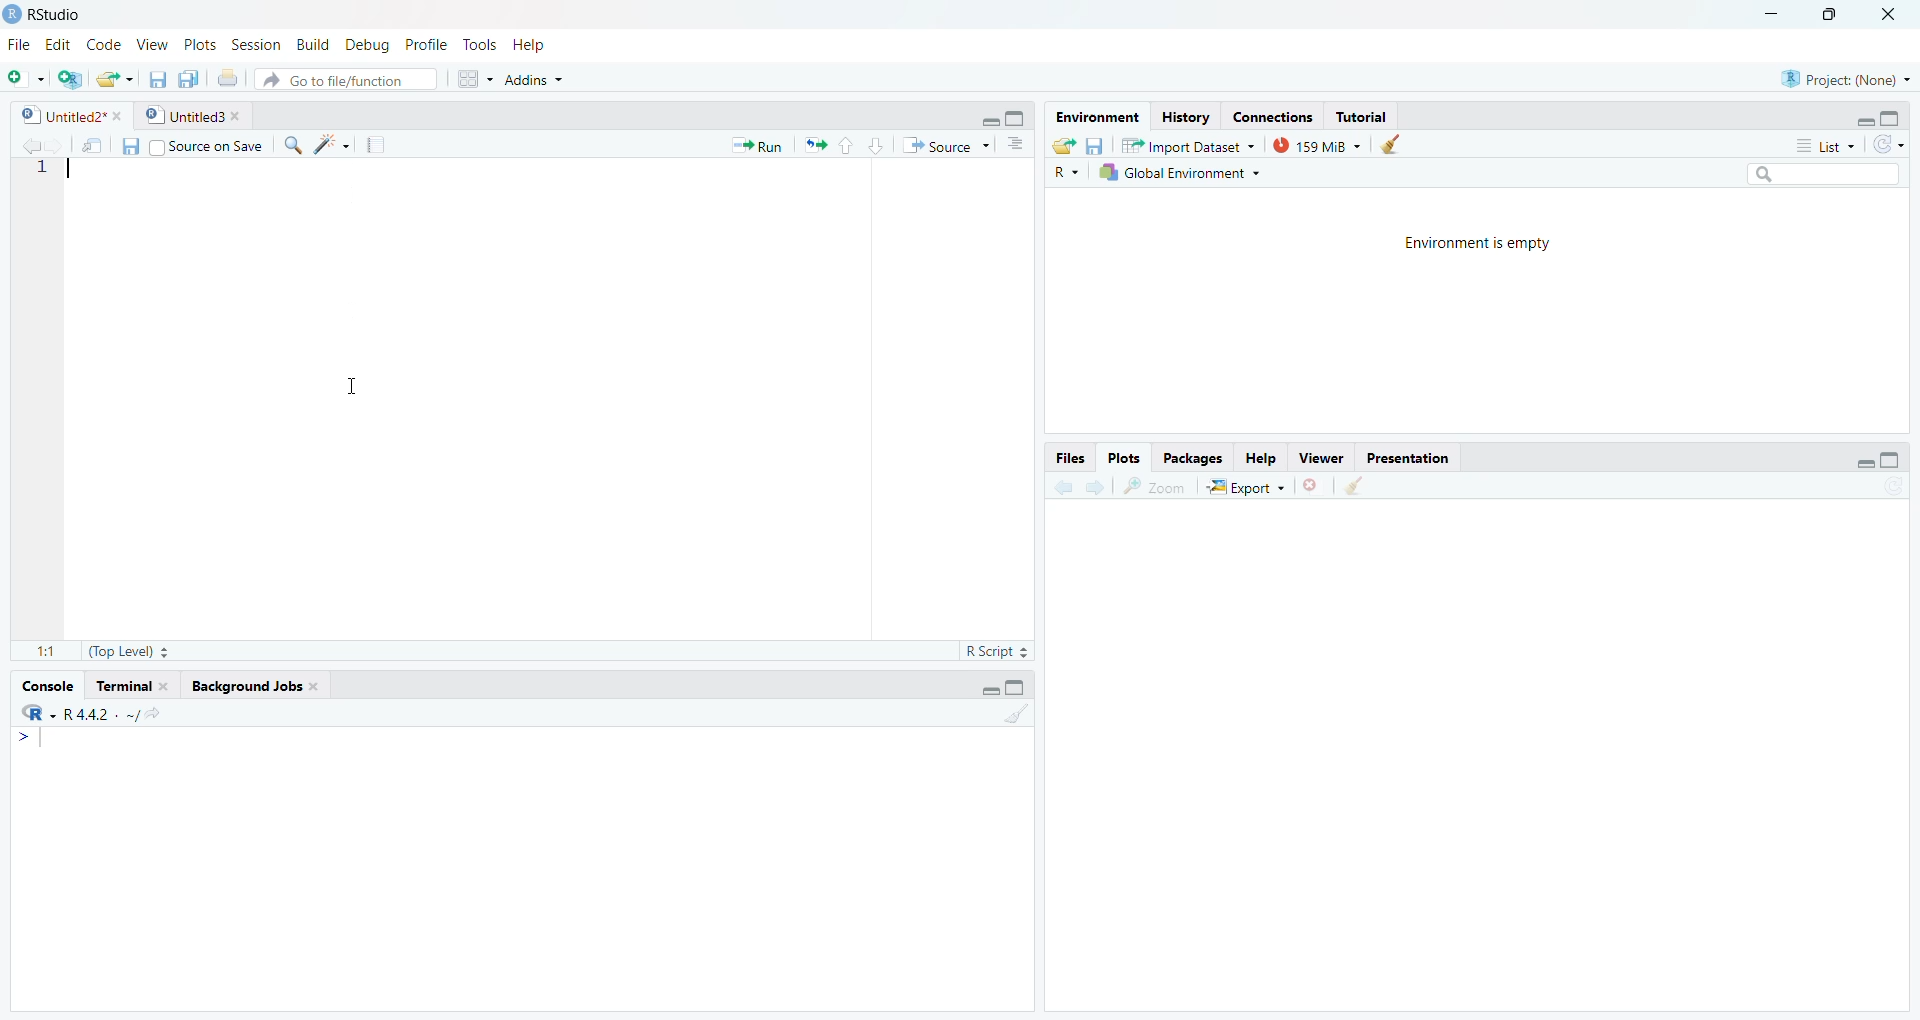  What do you see at coordinates (1890, 463) in the screenshot?
I see `Maximize` at bounding box center [1890, 463].